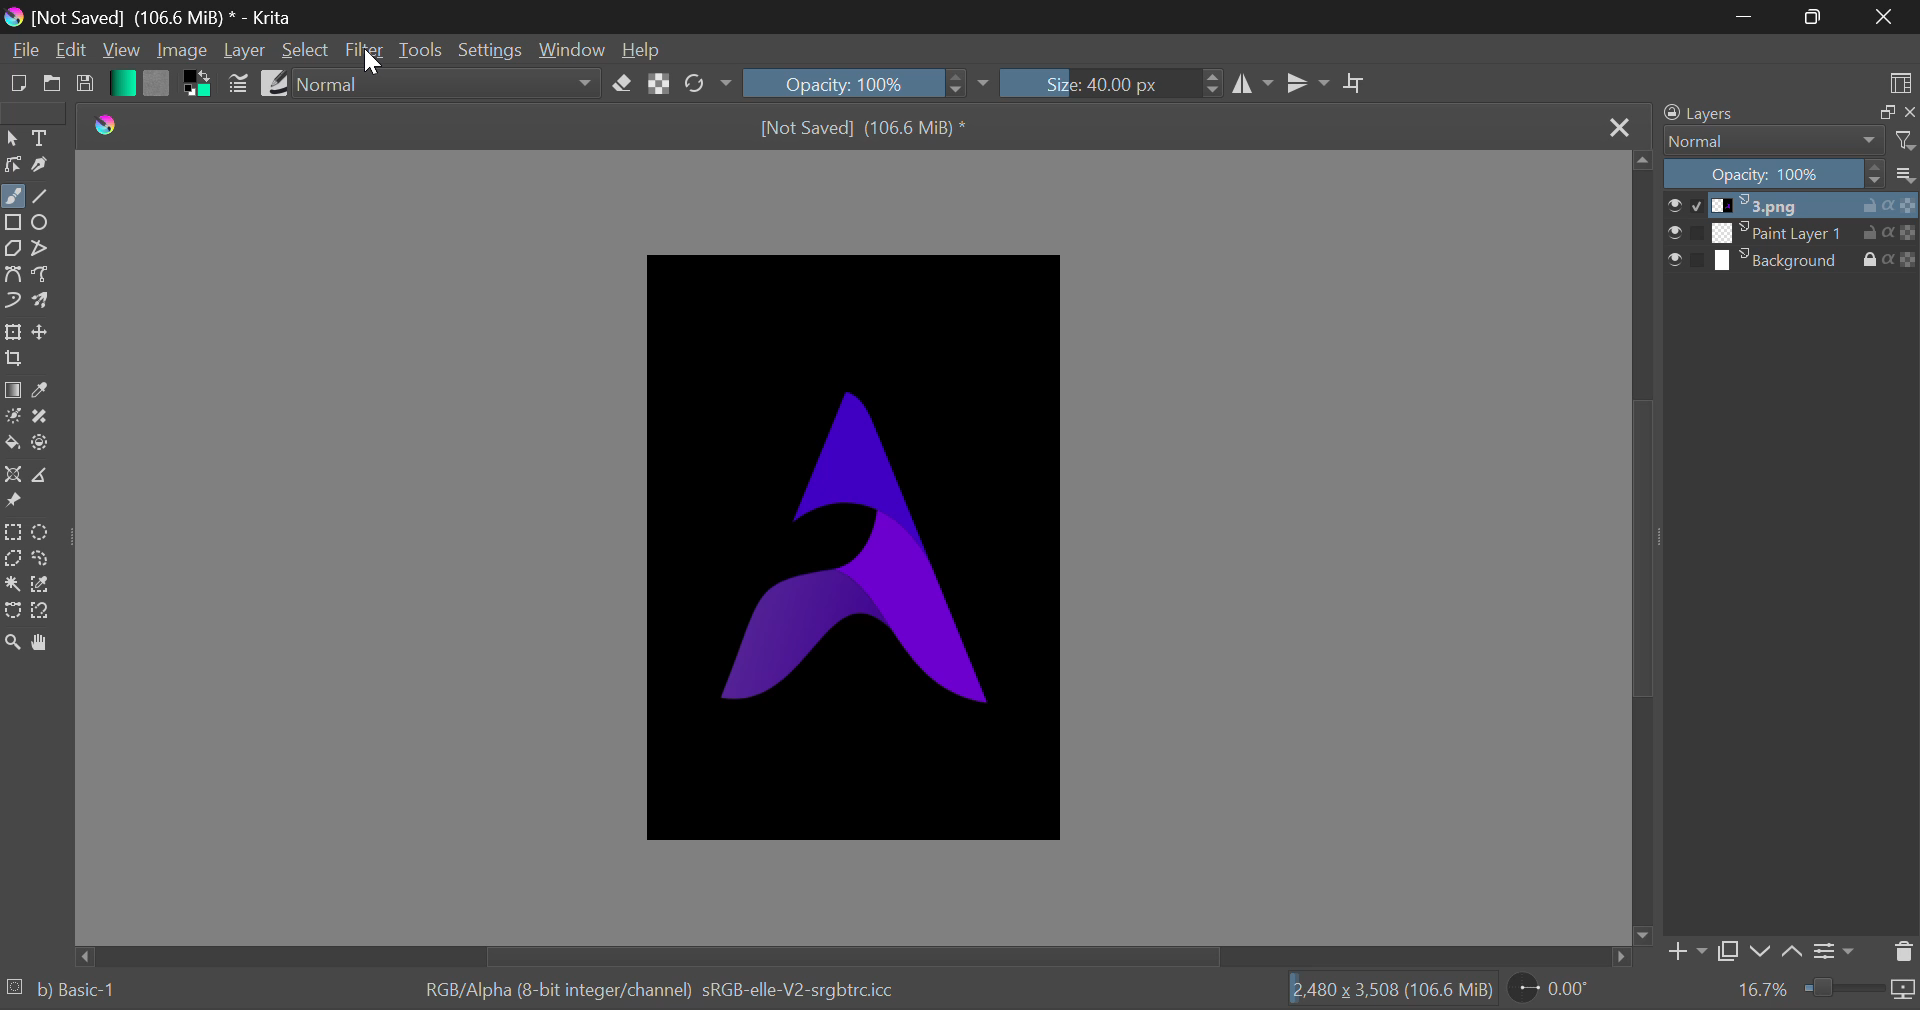  I want to click on Assistant Tool, so click(12, 476).